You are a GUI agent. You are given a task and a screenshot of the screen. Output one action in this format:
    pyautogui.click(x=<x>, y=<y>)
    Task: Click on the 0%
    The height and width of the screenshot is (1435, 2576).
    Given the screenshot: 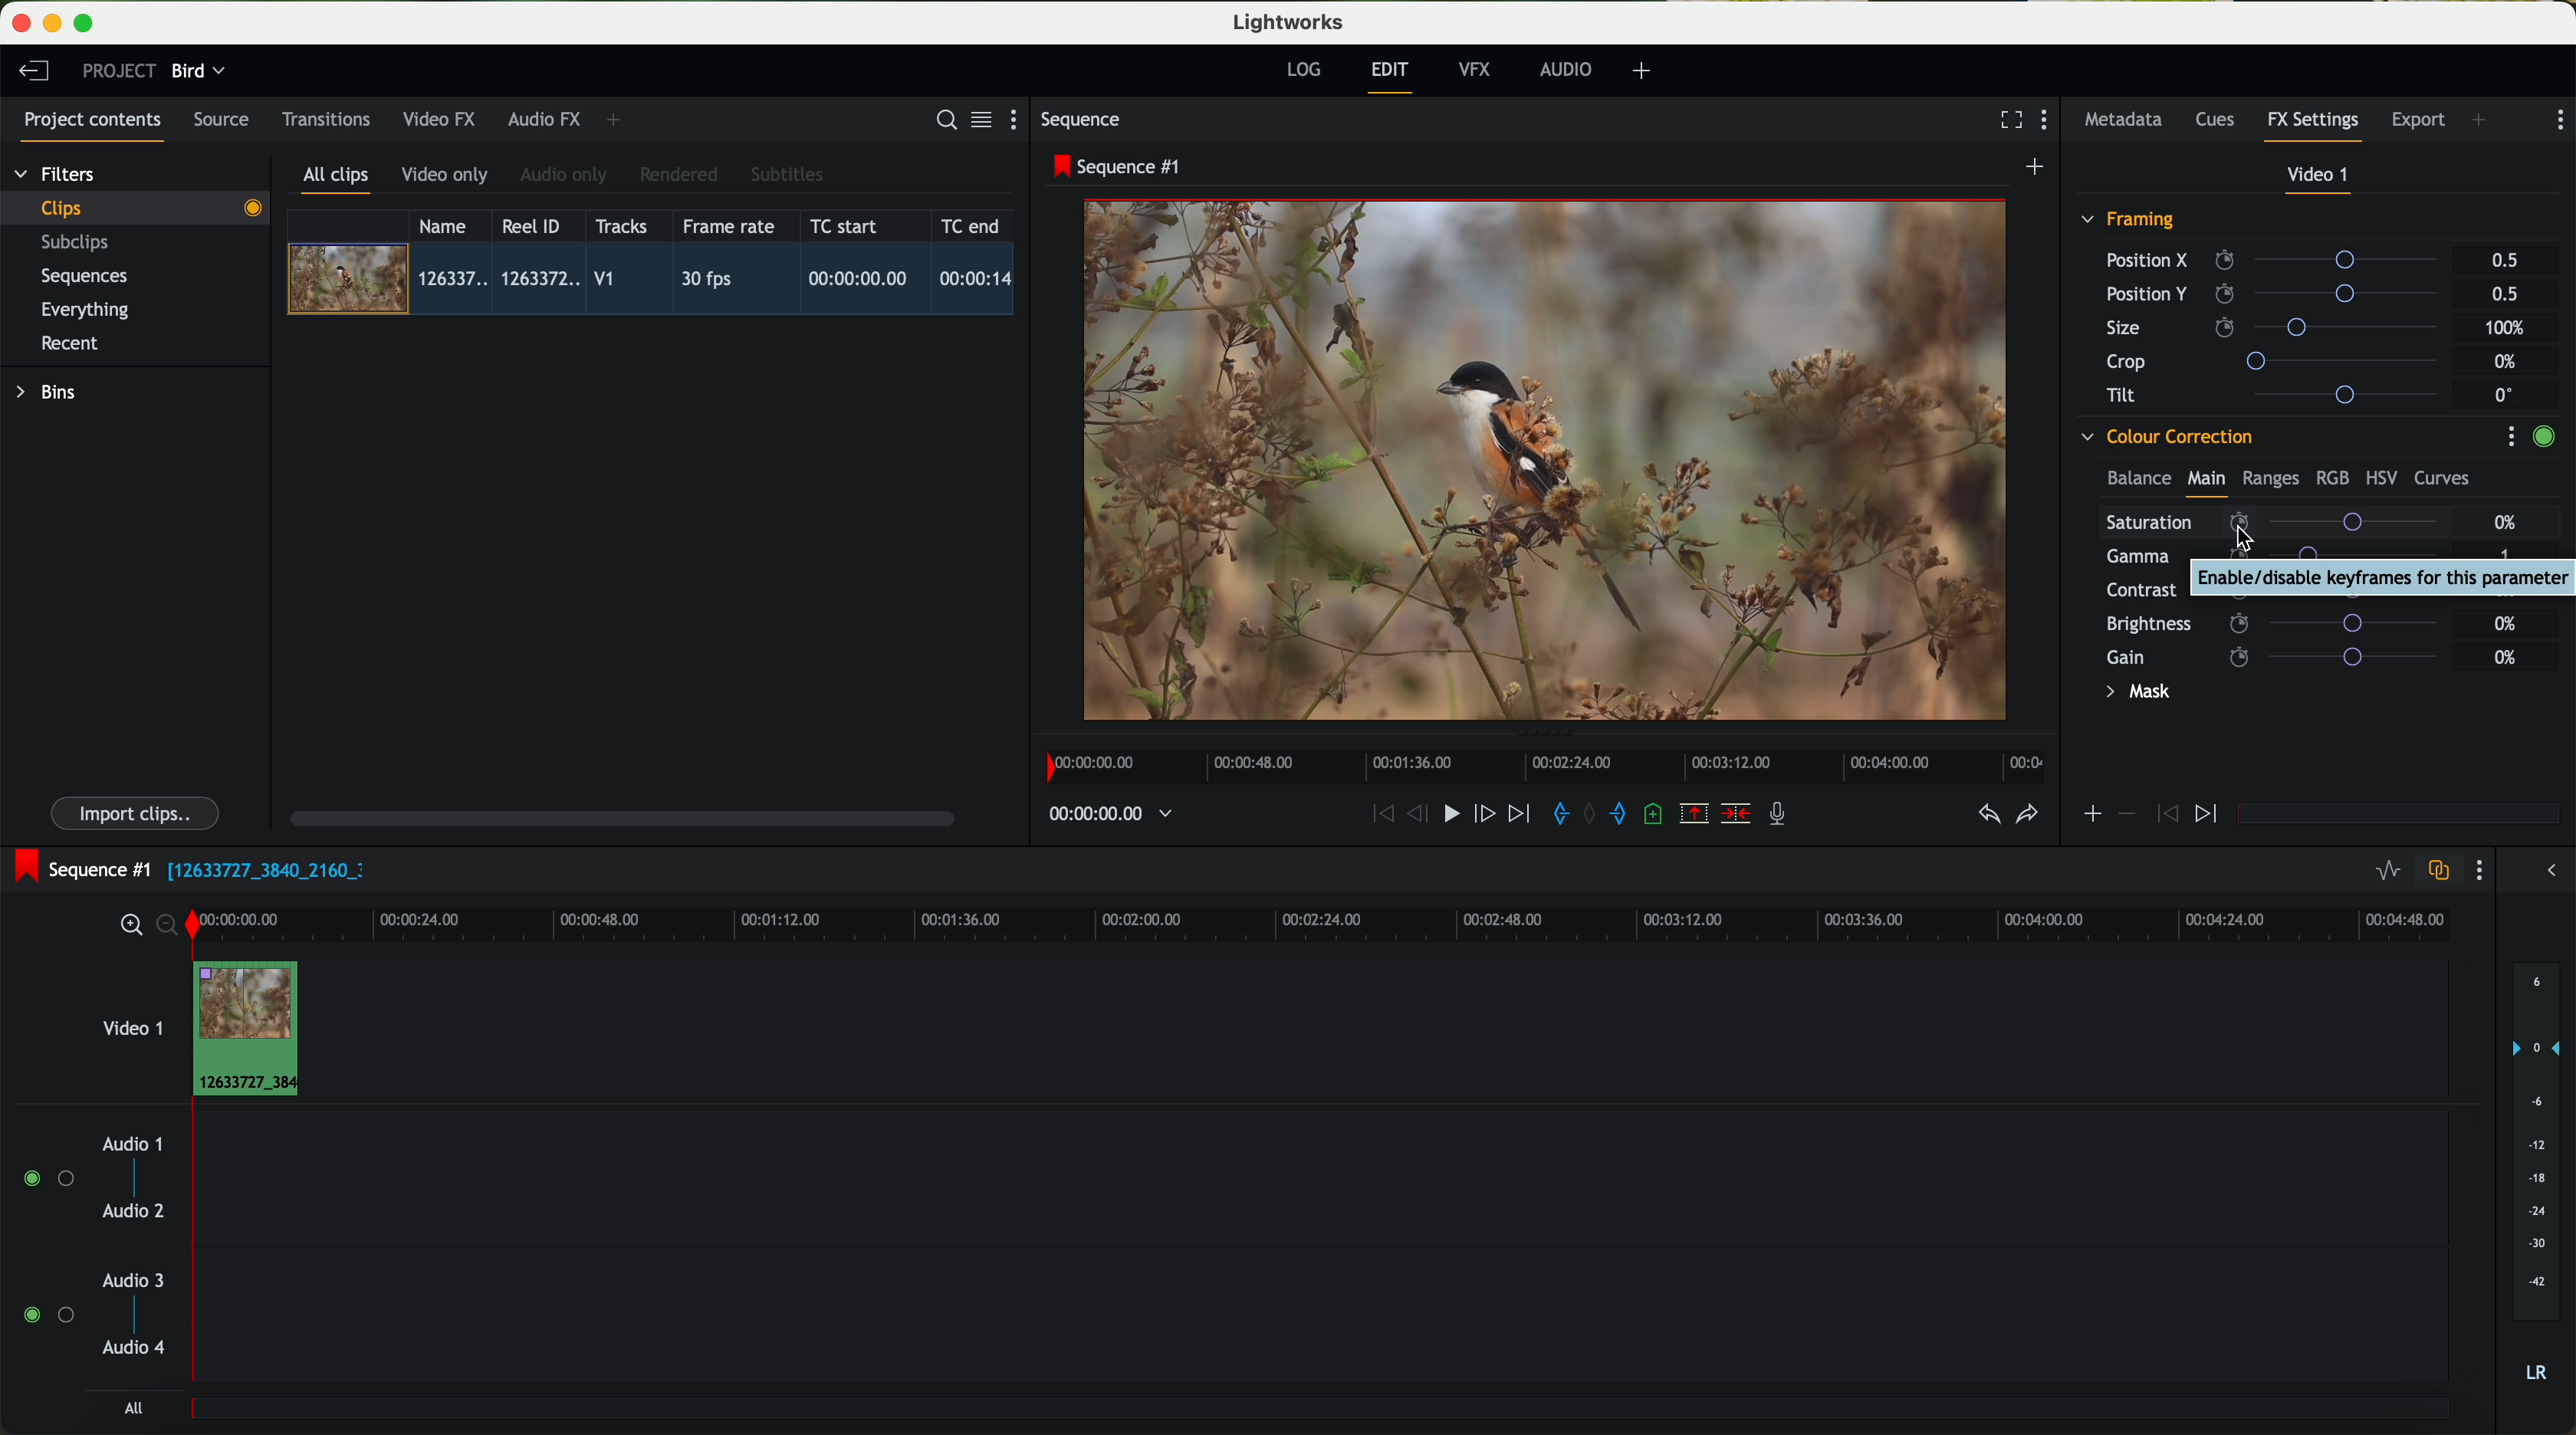 What is the action you would take?
    pyautogui.click(x=2508, y=362)
    